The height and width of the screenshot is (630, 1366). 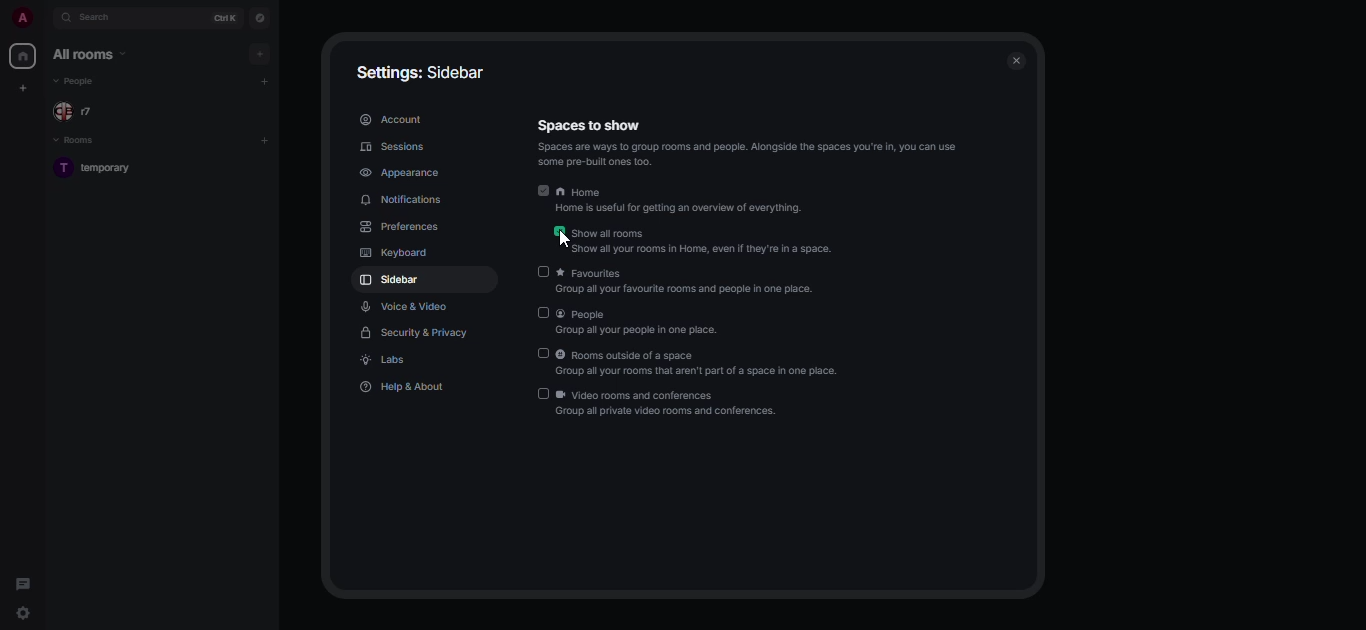 I want to click on voice & video, so click(x=402, y=306).